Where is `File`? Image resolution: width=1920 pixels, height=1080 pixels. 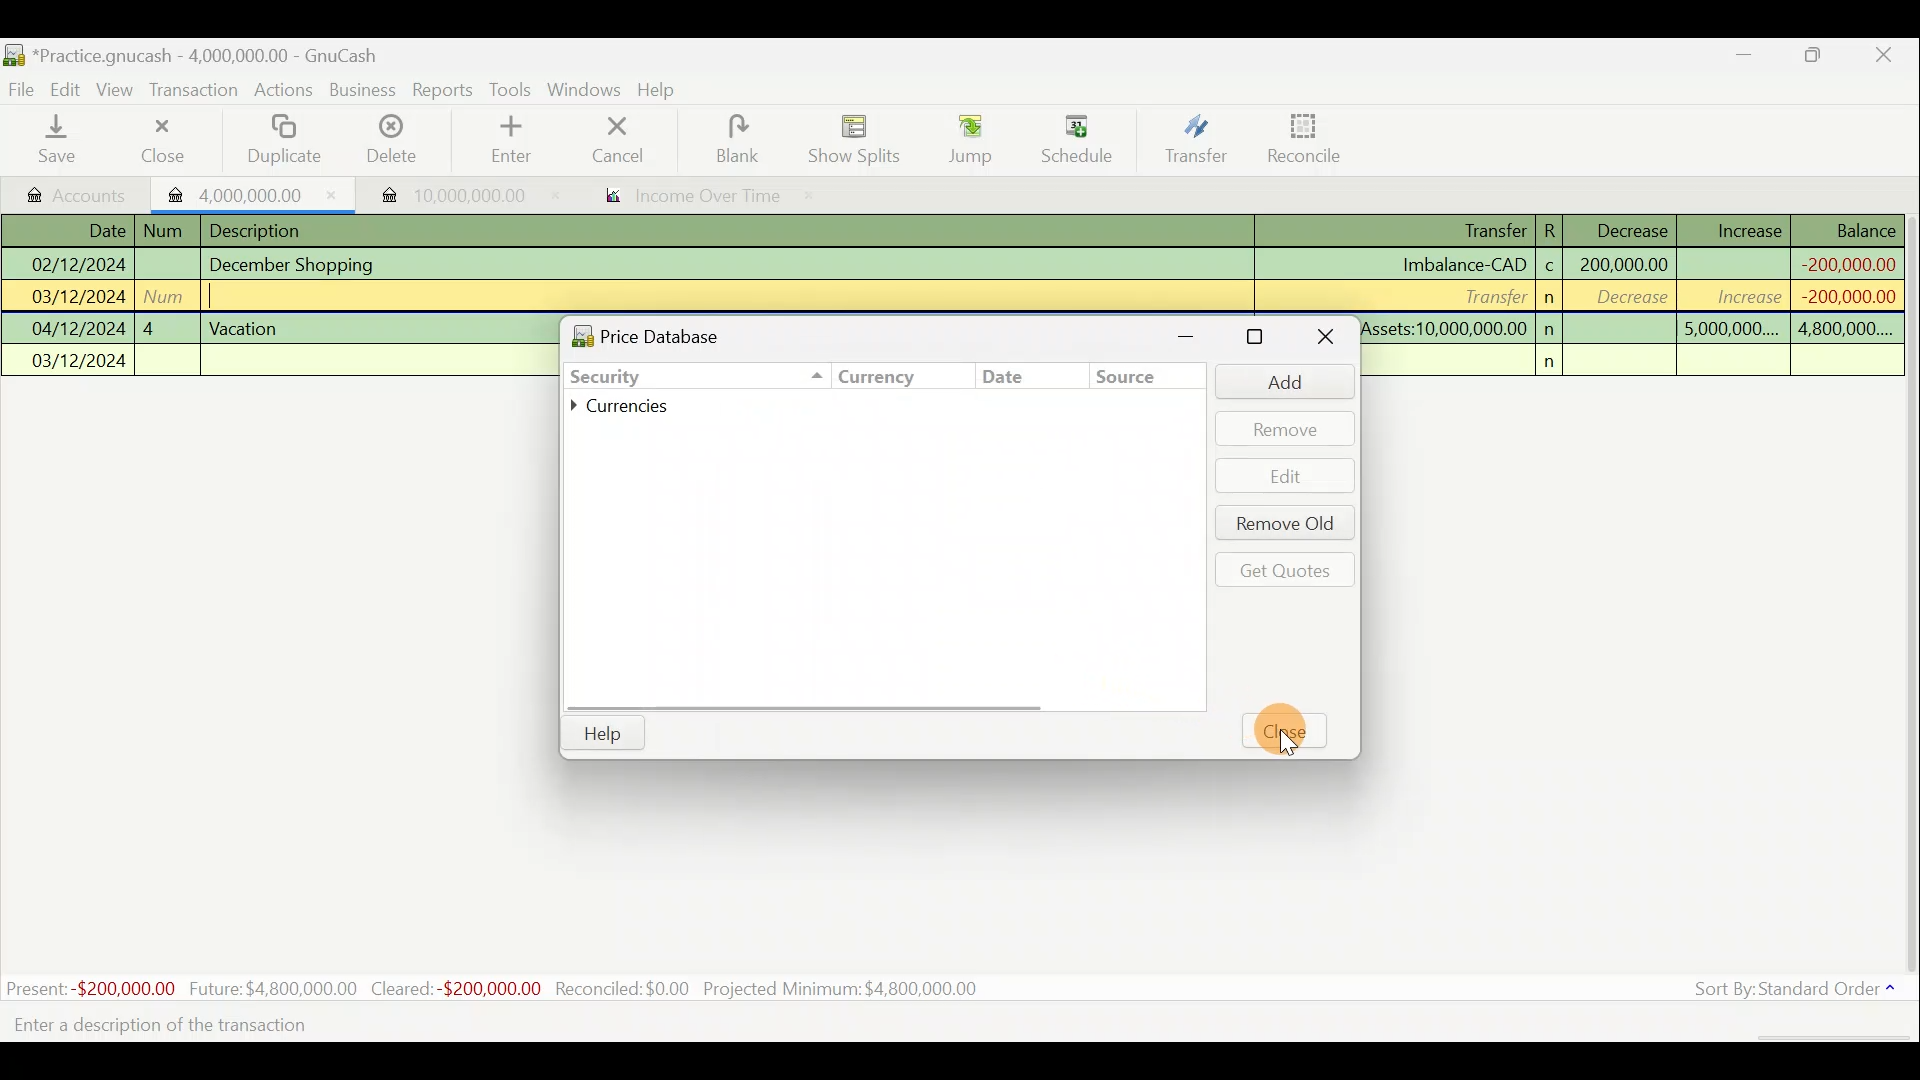 File is located at coordinates (22, 86).